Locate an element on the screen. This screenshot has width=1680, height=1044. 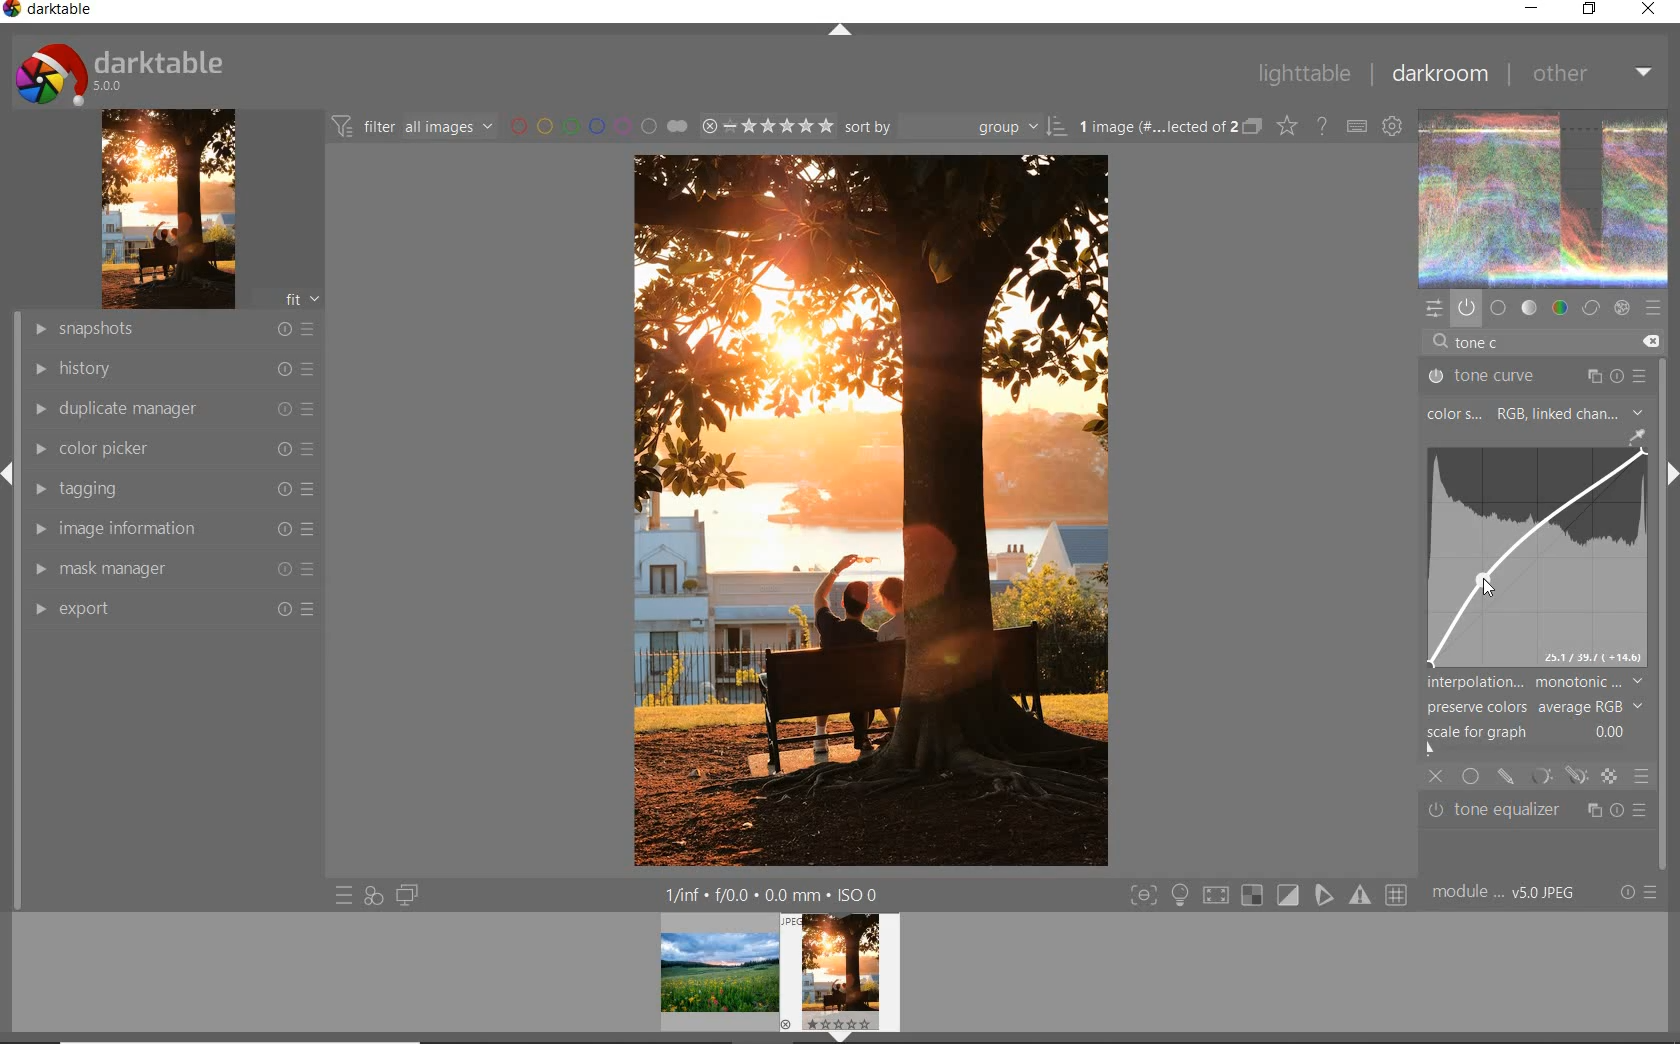
expand/collapse is located at coordinates (842, 34).